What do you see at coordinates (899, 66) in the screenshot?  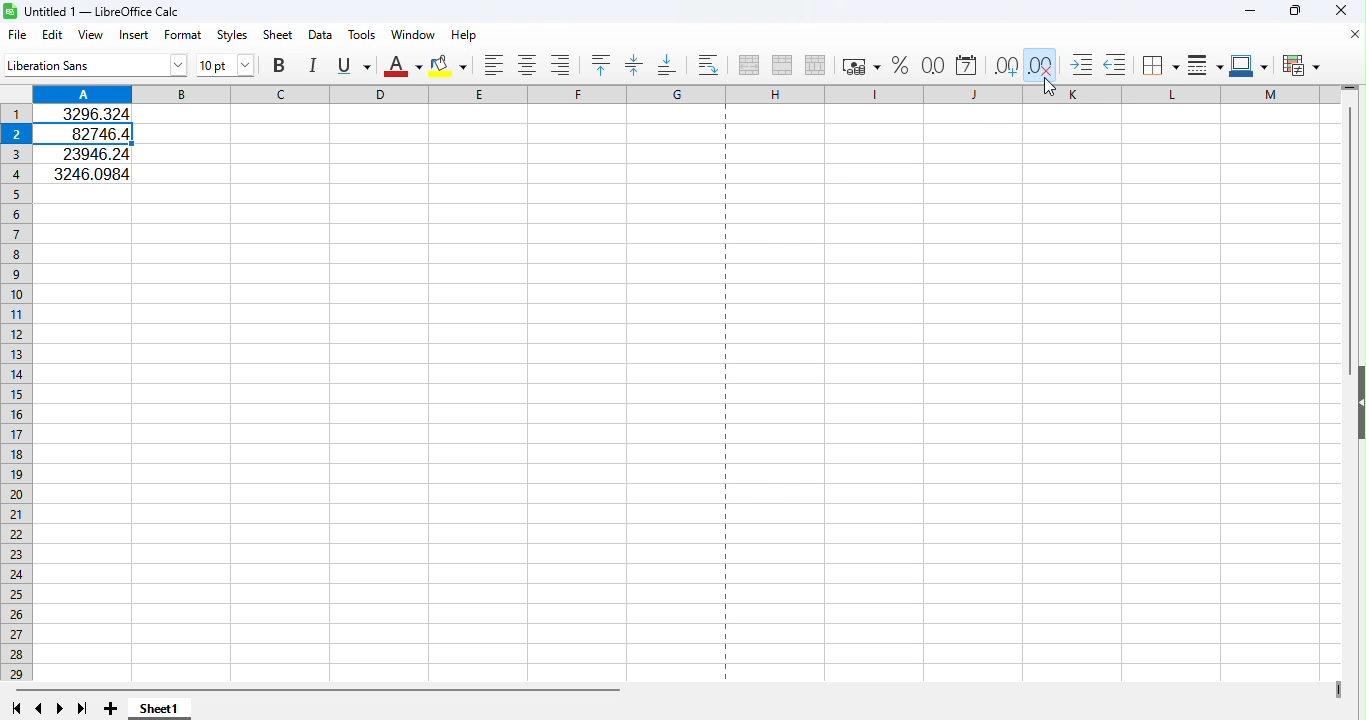 I see `Format as percent` at bounding box center [899, 66].